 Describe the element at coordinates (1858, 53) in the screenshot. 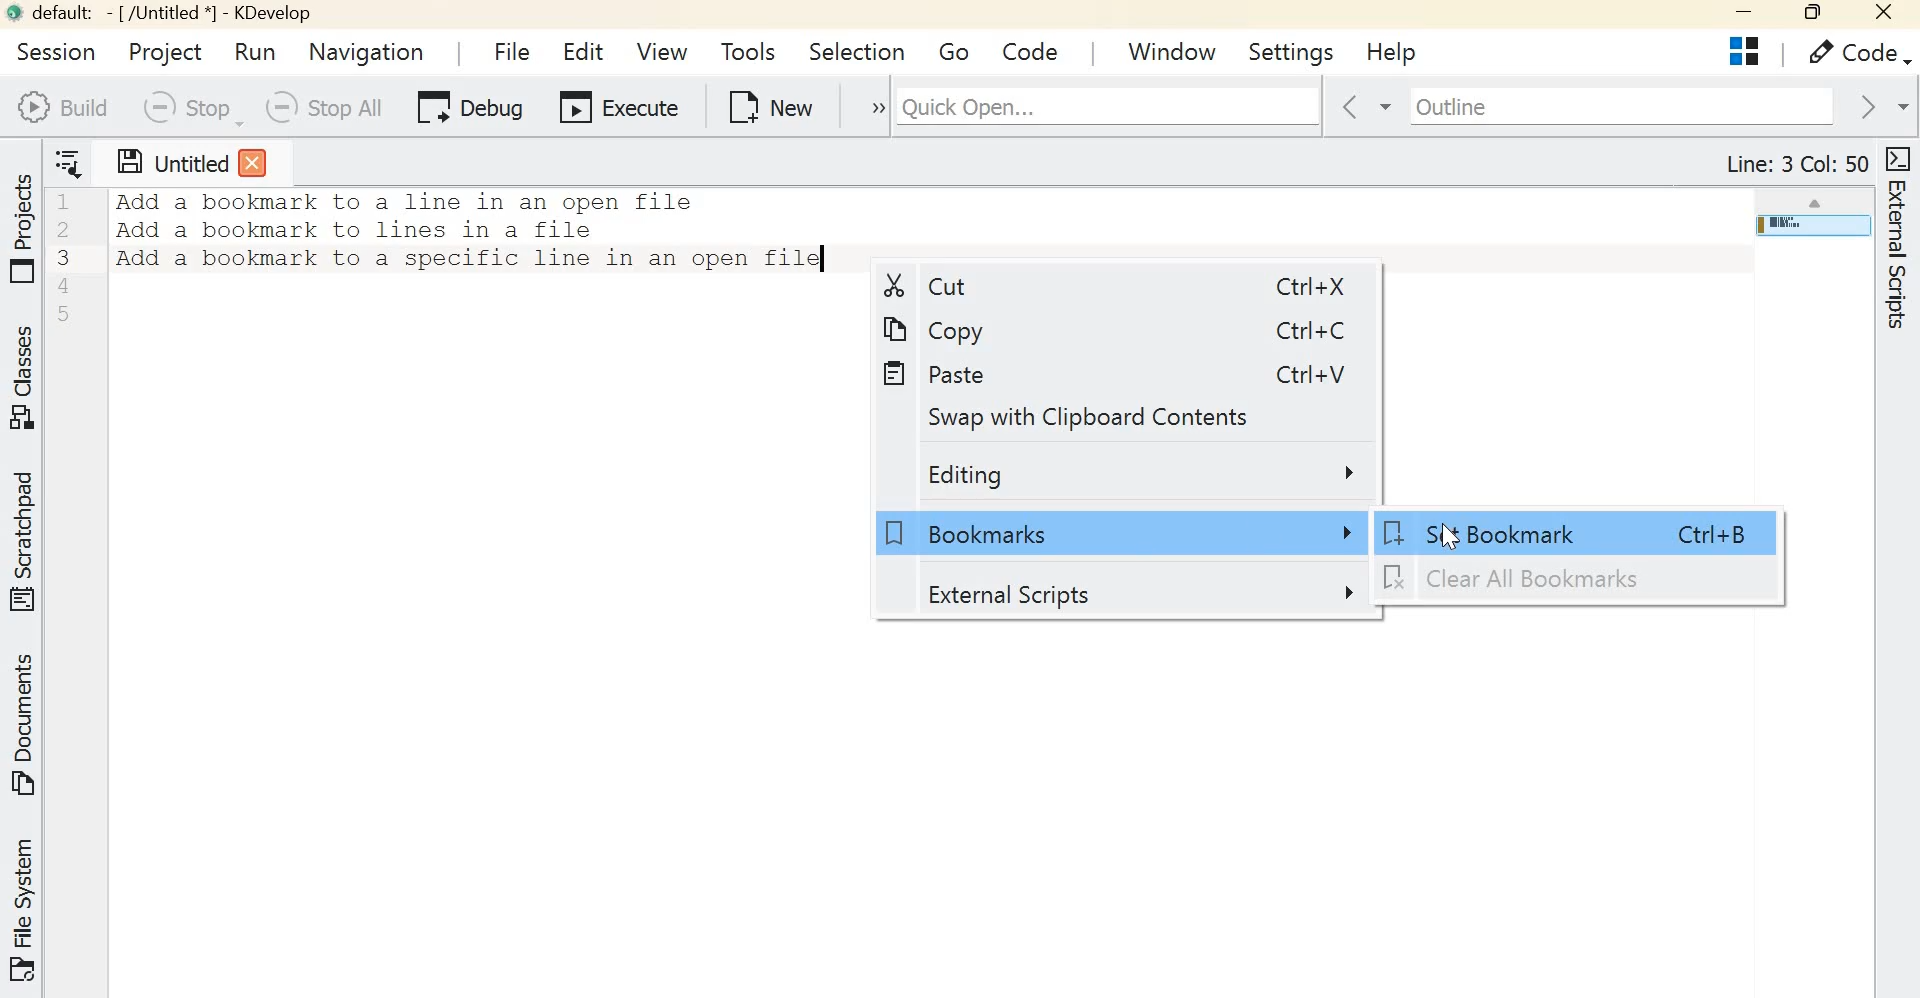

I see `Code` at that location.